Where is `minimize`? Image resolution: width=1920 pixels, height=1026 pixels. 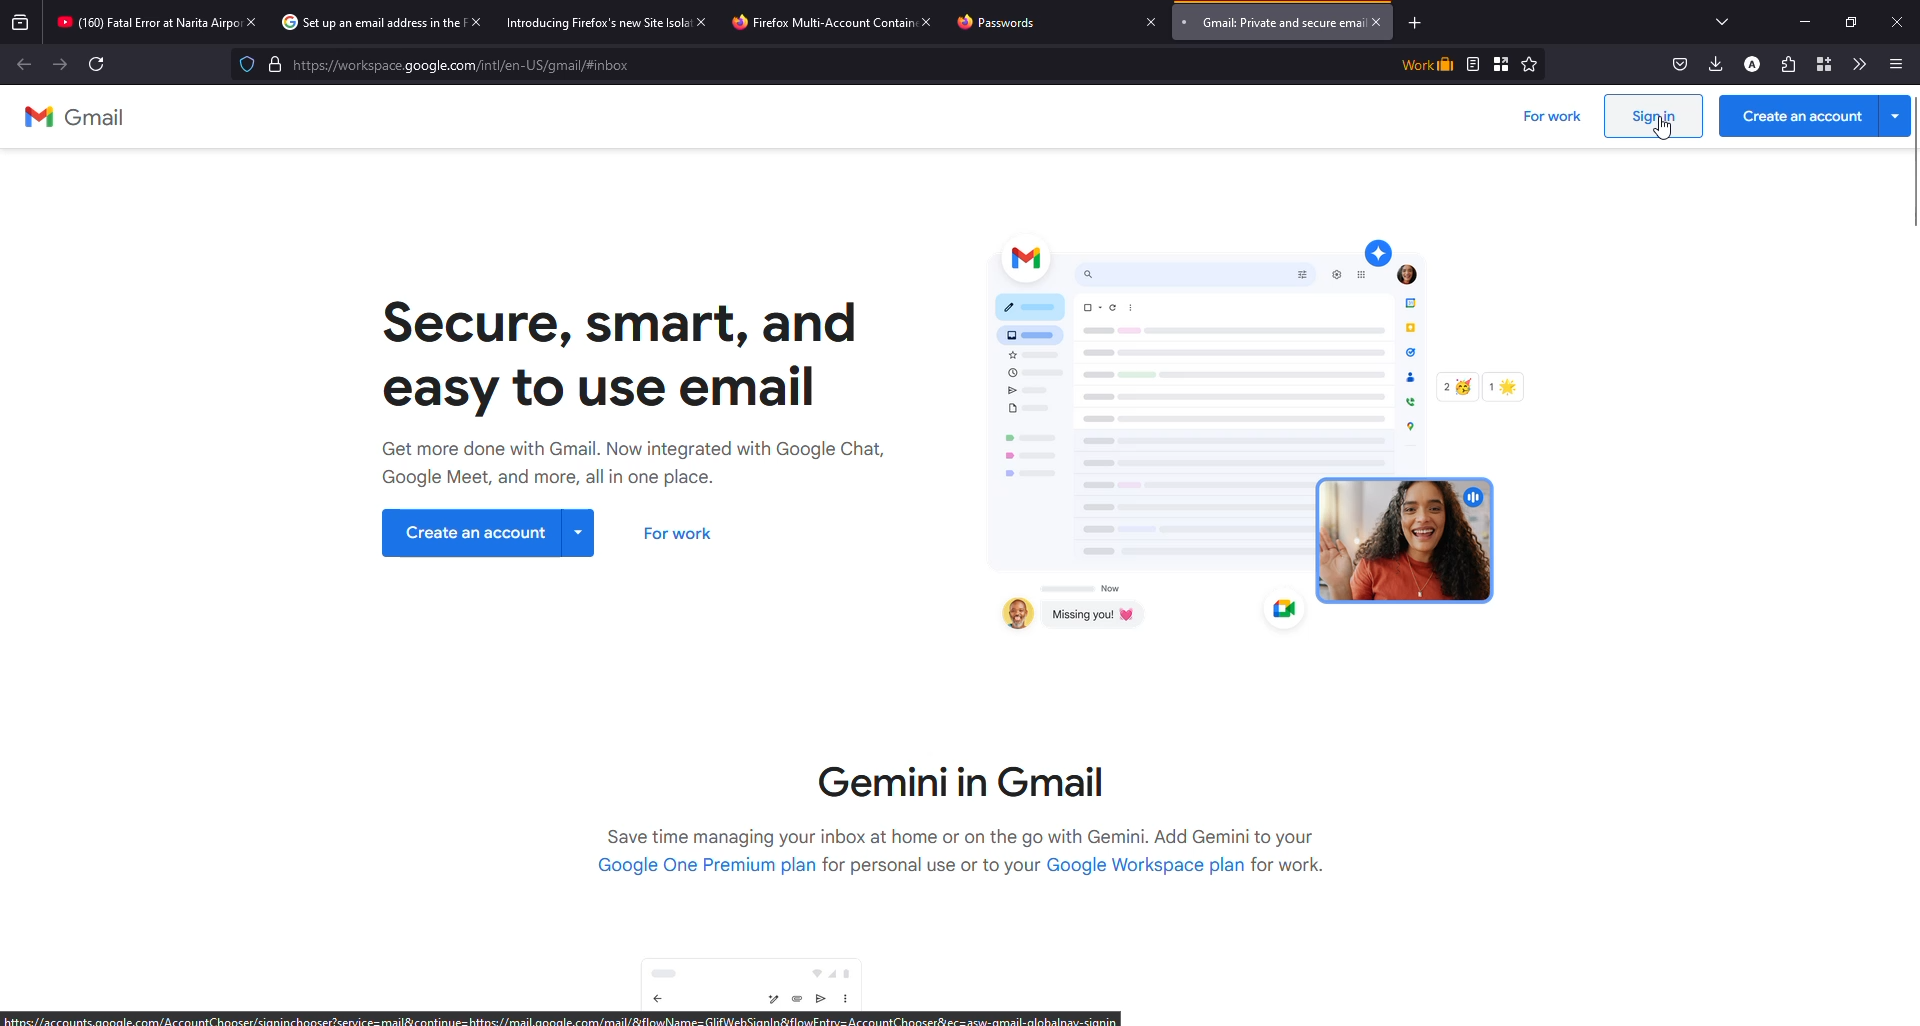
minimize is located at coordinates (1796, 21).